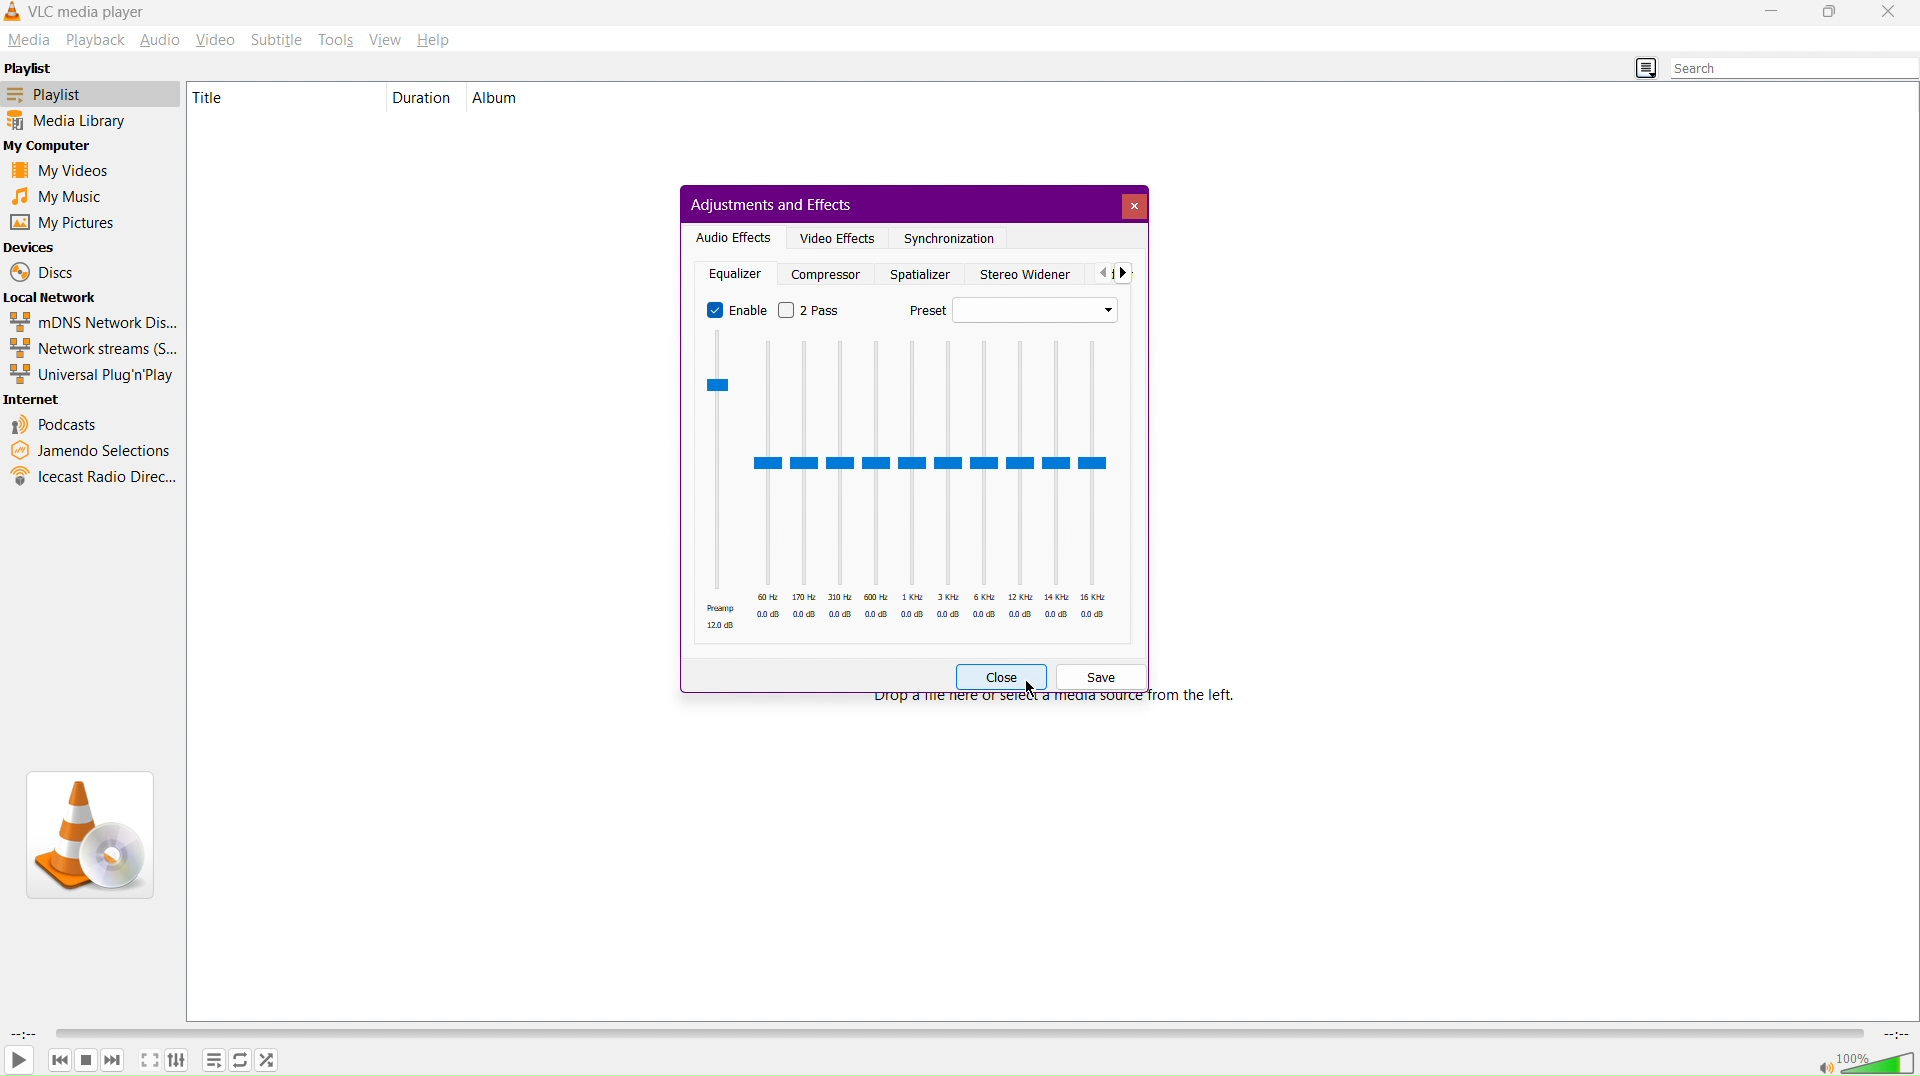 The image size is (1920, 1076). What do you see at coordinates (436, 38) in the screenshot?
I see `Help` at bounding box center [436, 38].